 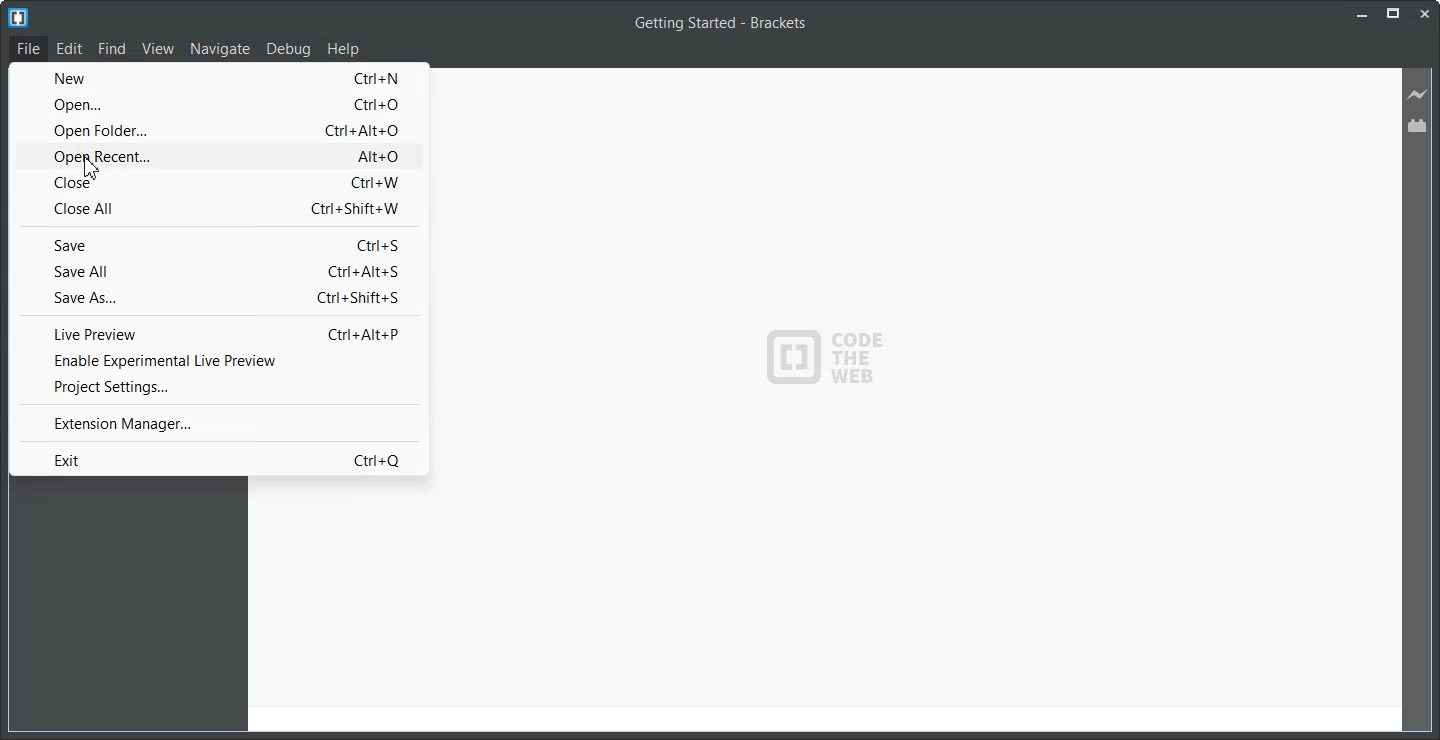 I want to click on cursor, so click(x=92, y=170).